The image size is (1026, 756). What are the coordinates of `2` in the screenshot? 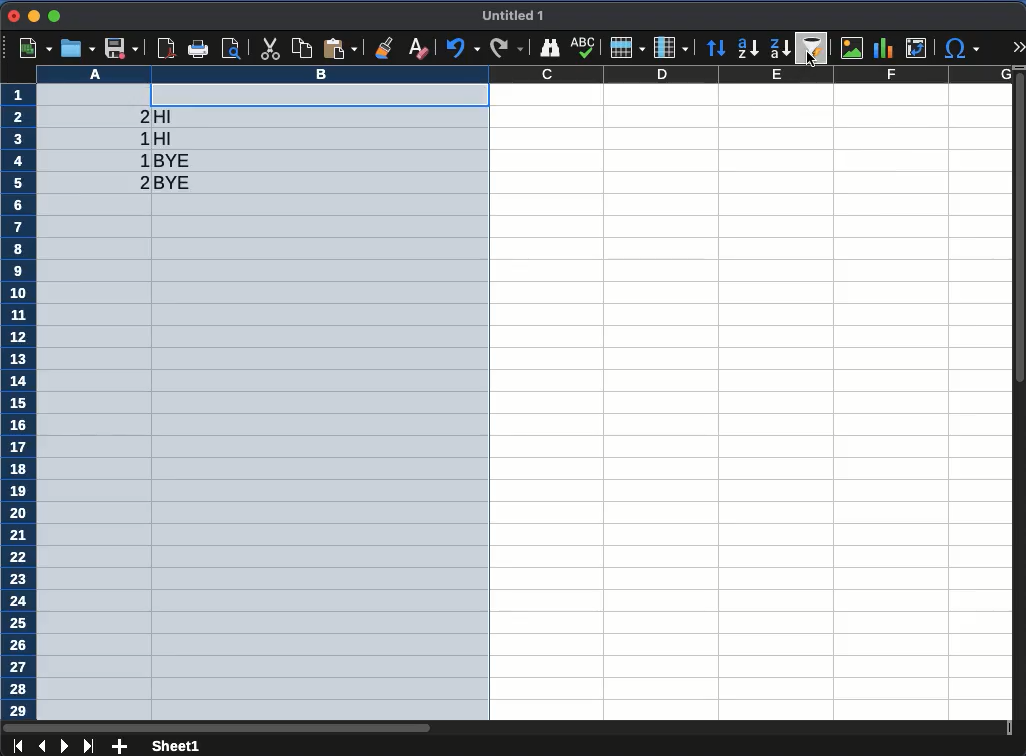 It's located at (140, 116).